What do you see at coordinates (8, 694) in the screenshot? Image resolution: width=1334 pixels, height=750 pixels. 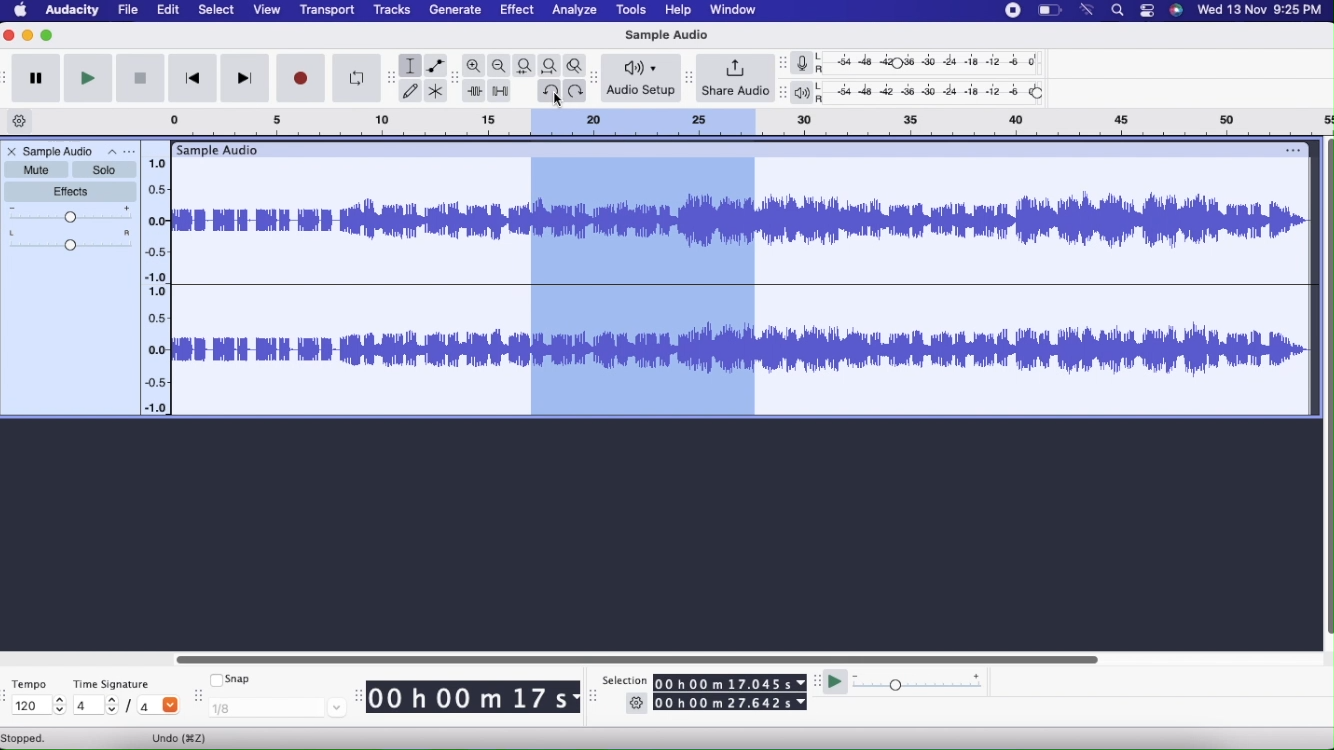 I see `move toolbar` at bounding box center [8, 694].